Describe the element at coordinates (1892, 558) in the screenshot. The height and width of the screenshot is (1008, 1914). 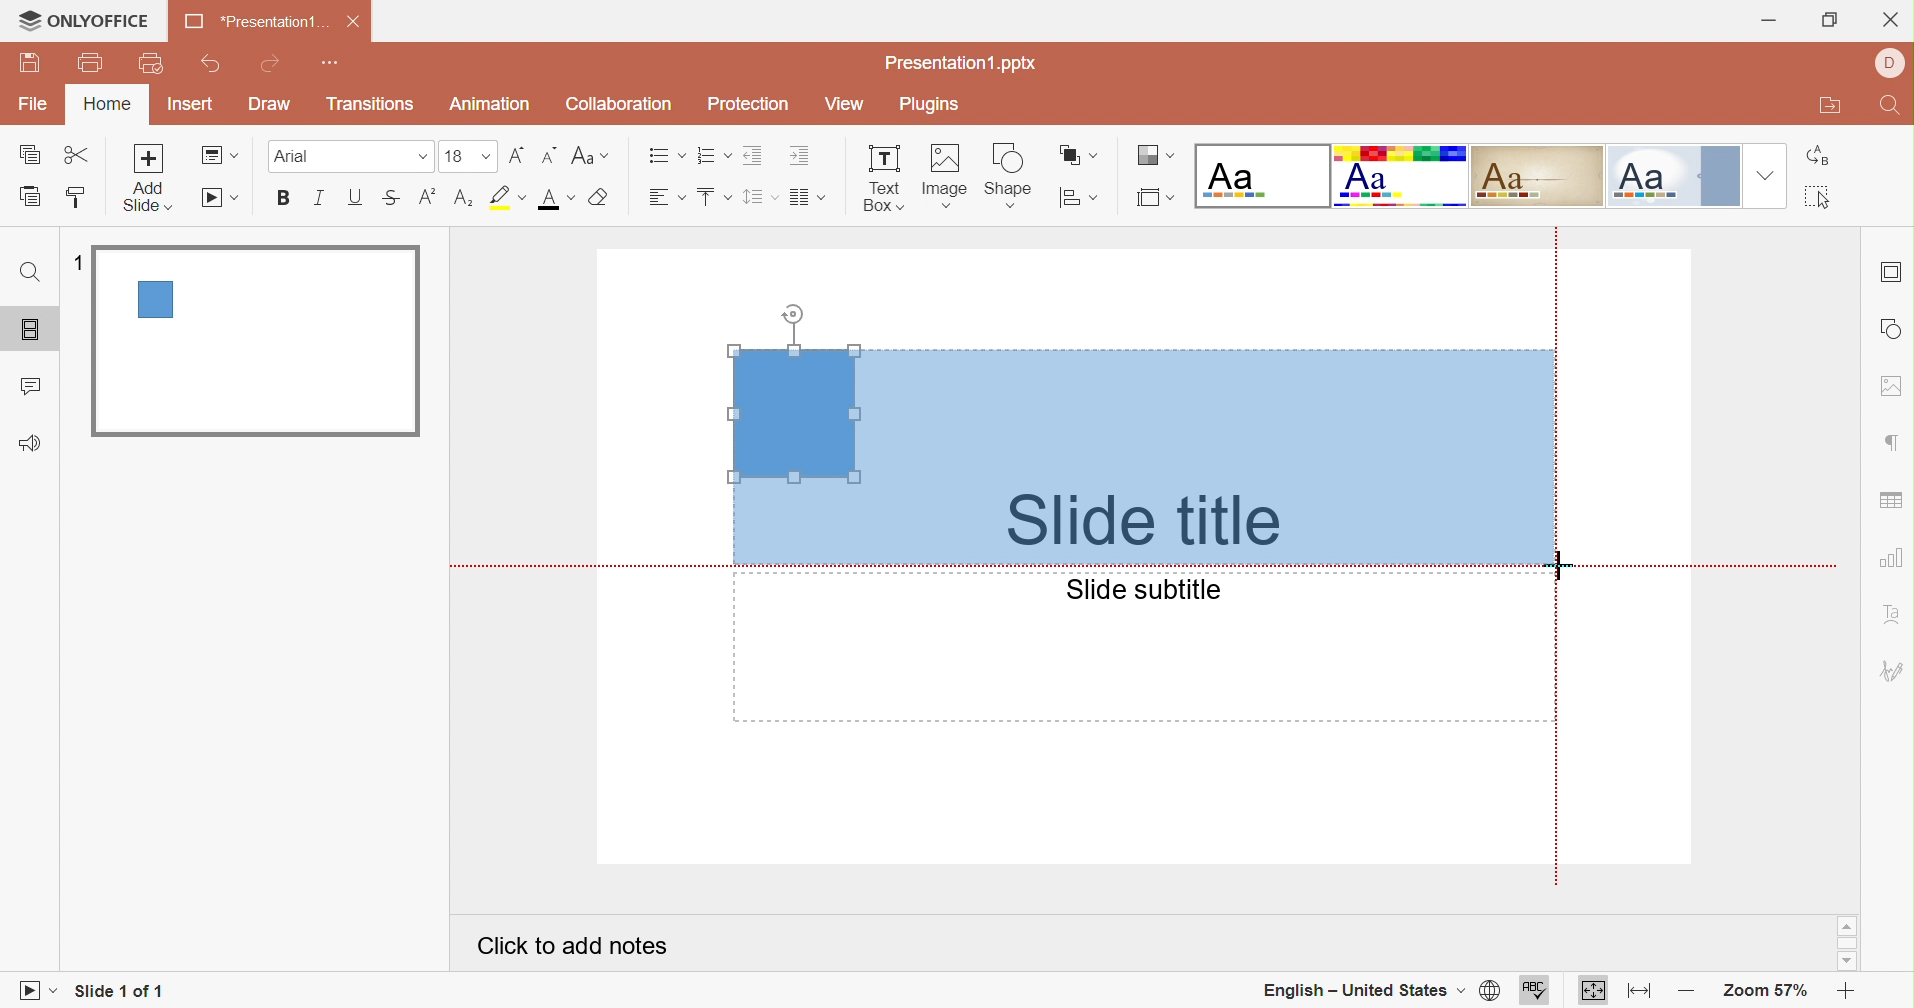
I see `Chart settings` at that location.